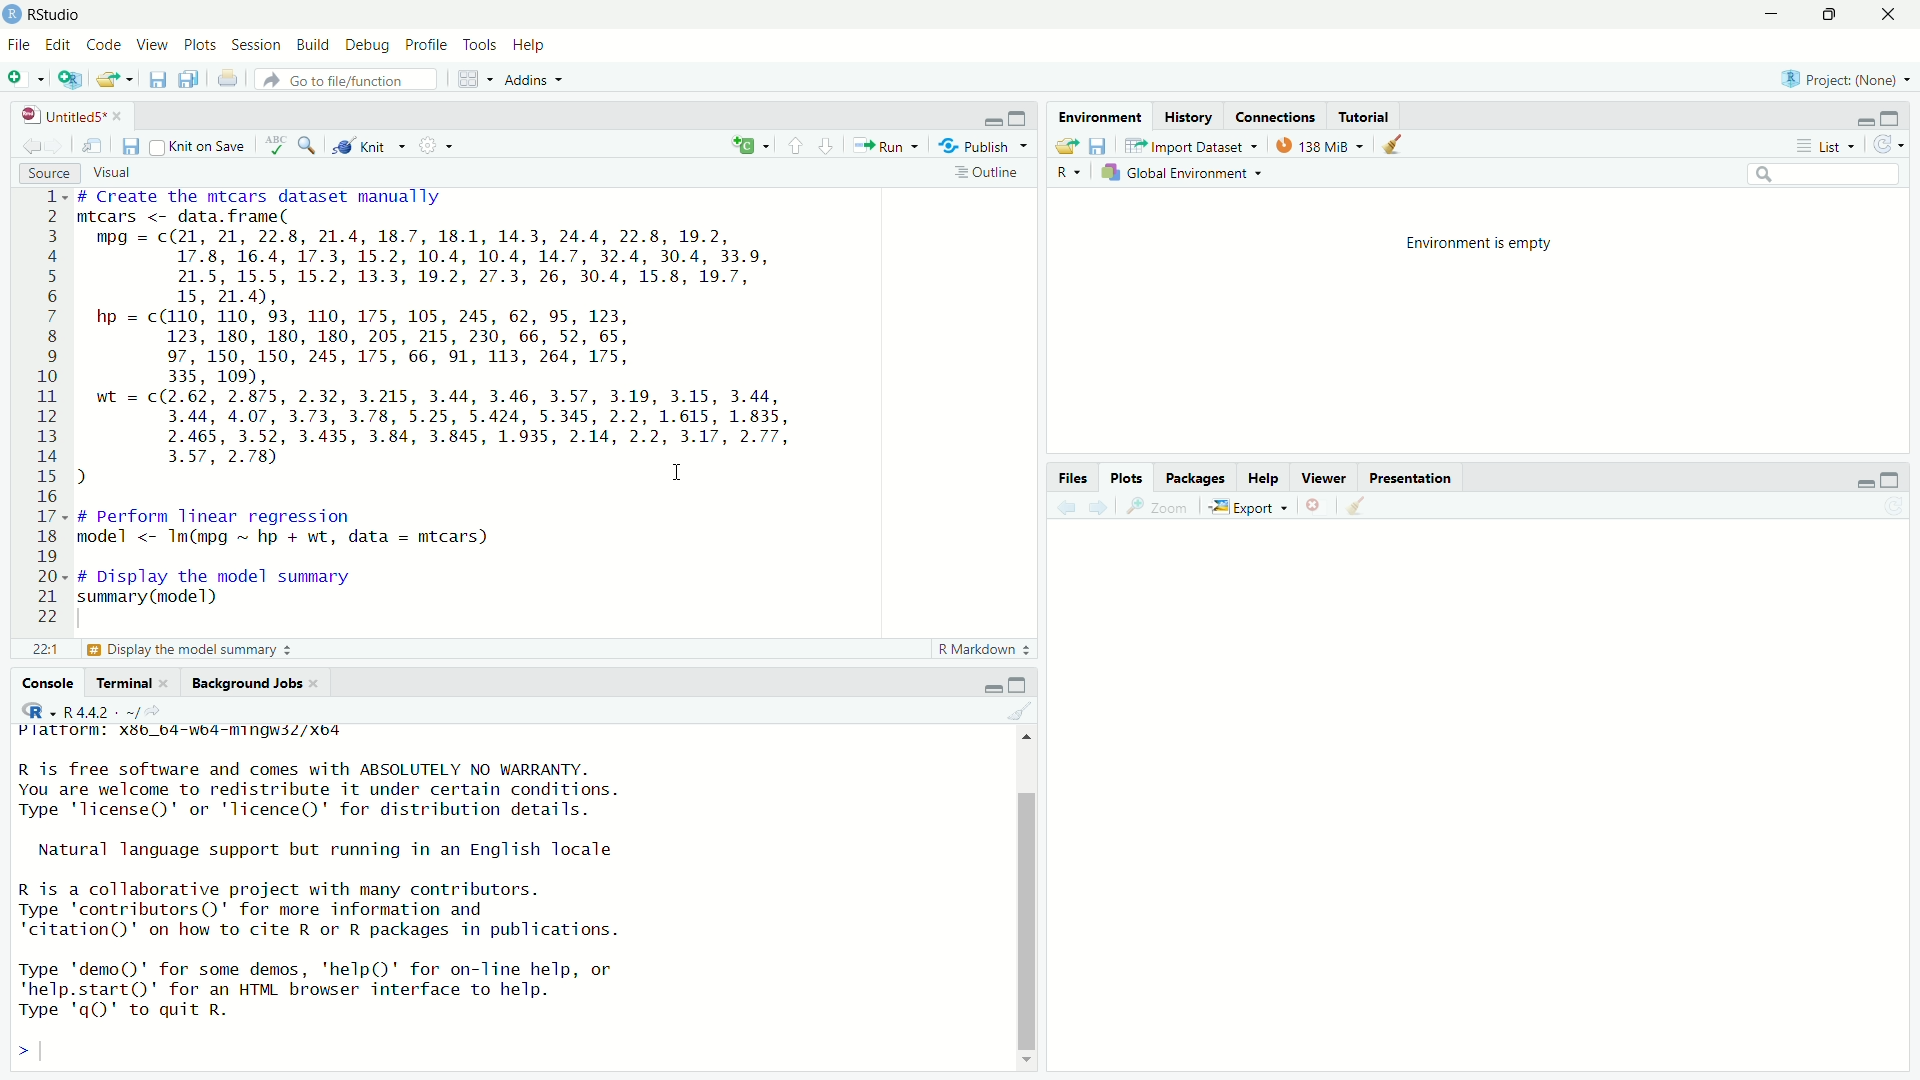  I want to click on knit, so click(364, 147).